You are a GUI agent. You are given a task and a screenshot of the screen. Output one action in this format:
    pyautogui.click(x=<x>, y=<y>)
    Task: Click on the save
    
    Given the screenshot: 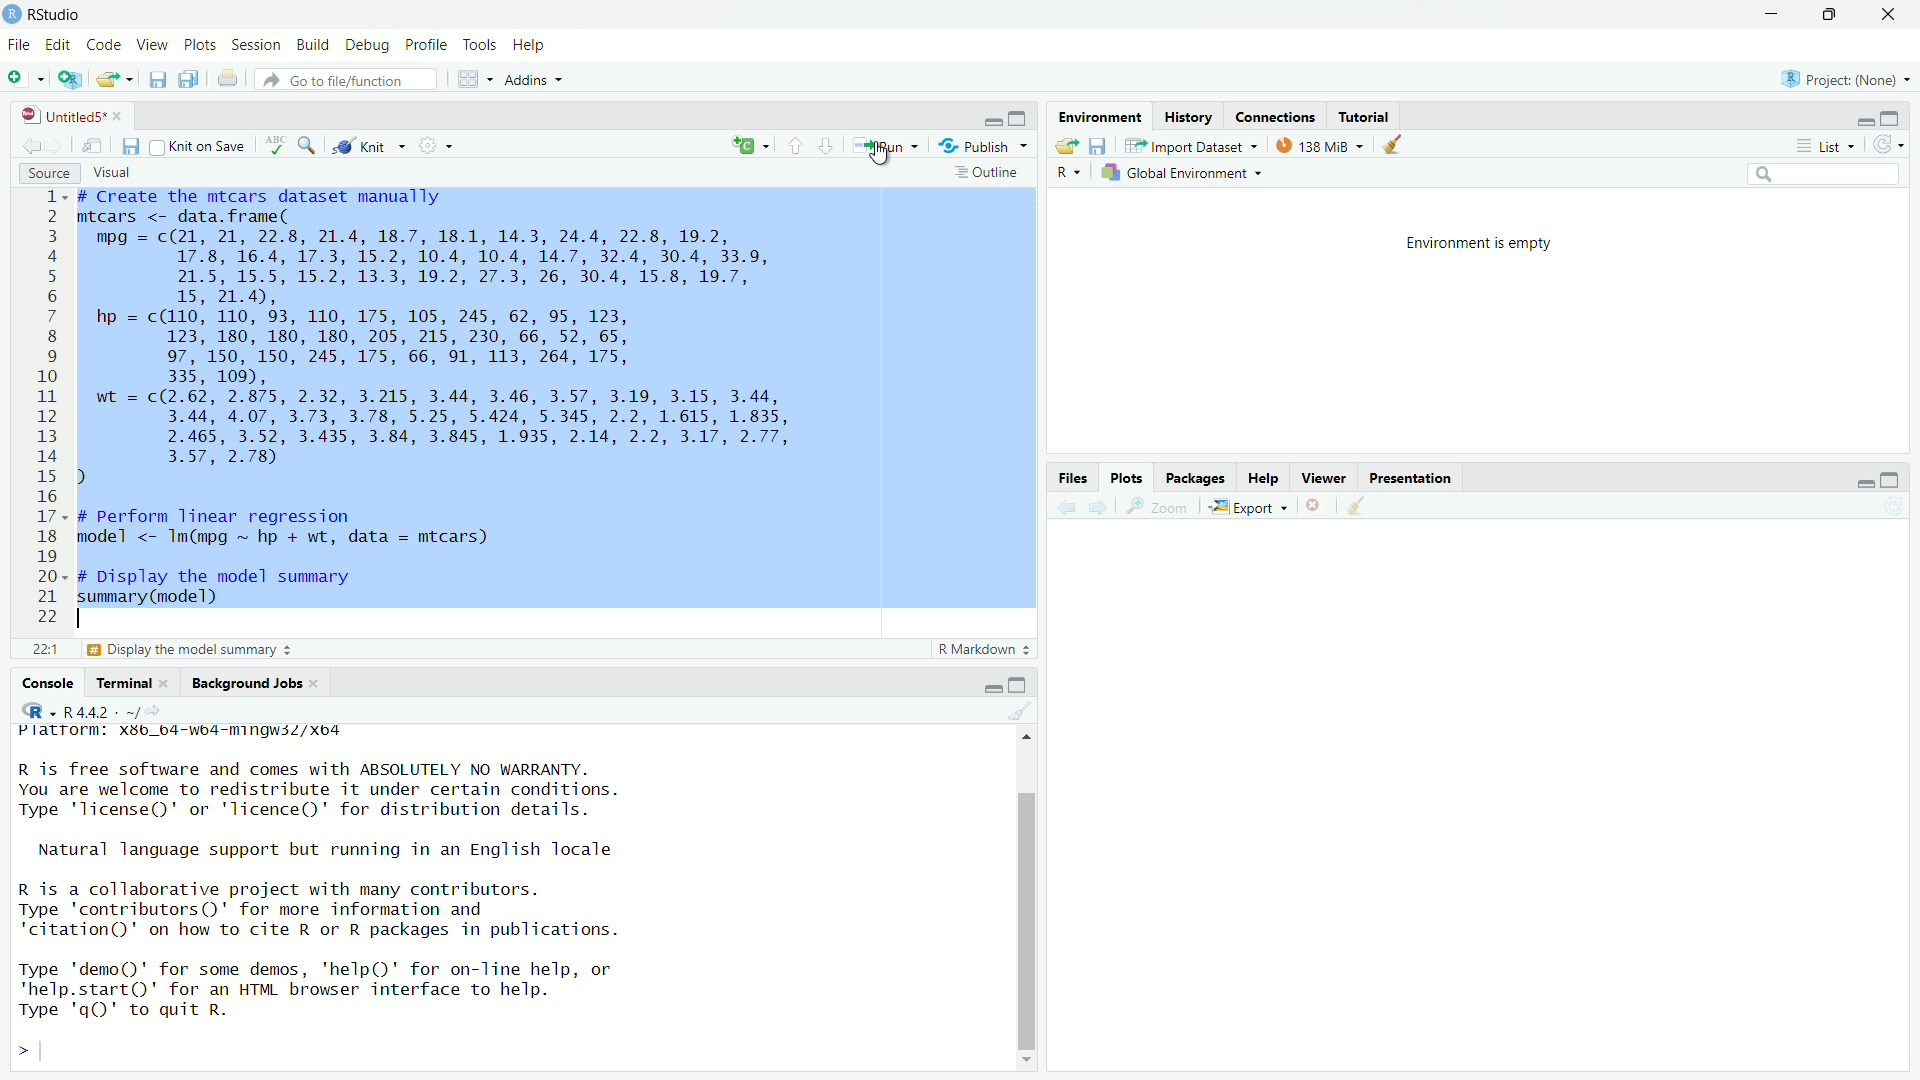 What is the action you would take?
    pyautogui.click(x=159, y=77)
    